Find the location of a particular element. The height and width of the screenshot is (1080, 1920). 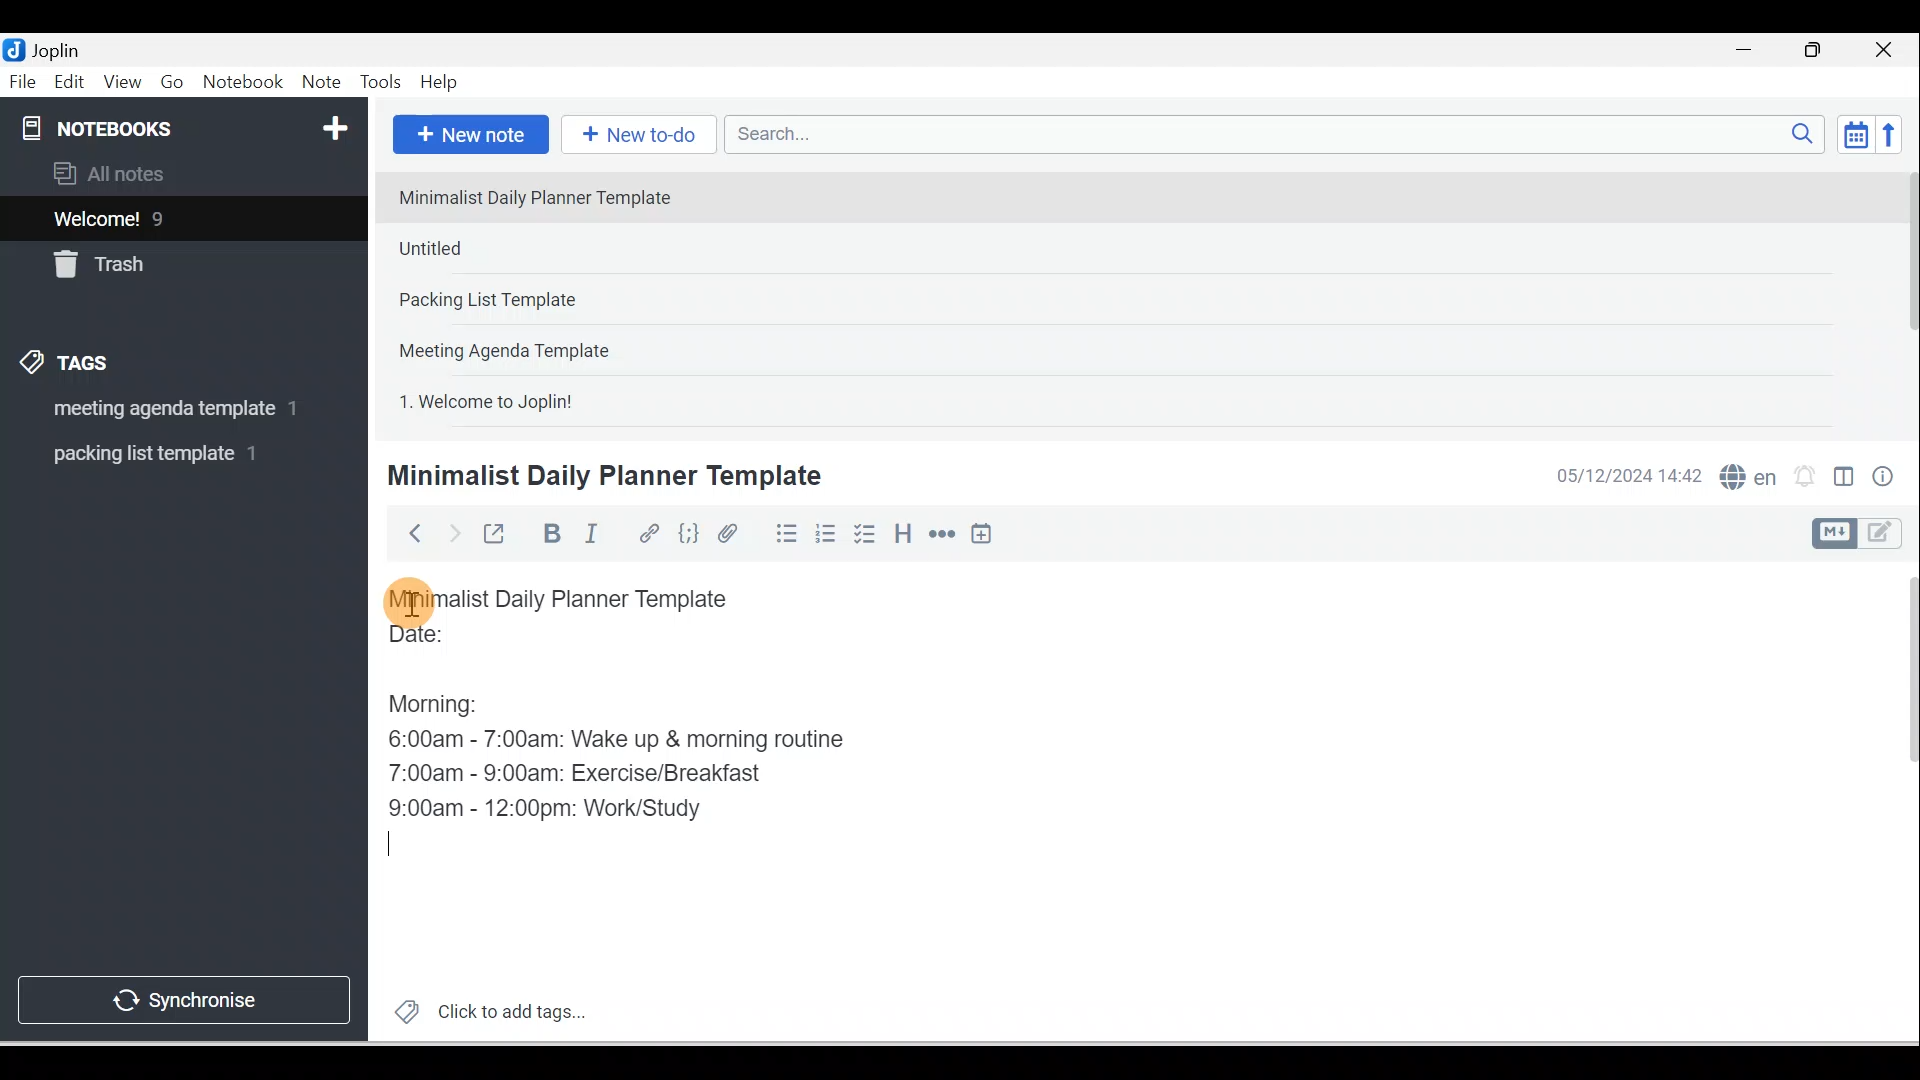

Synchronise is located at coordinates (182, 996).